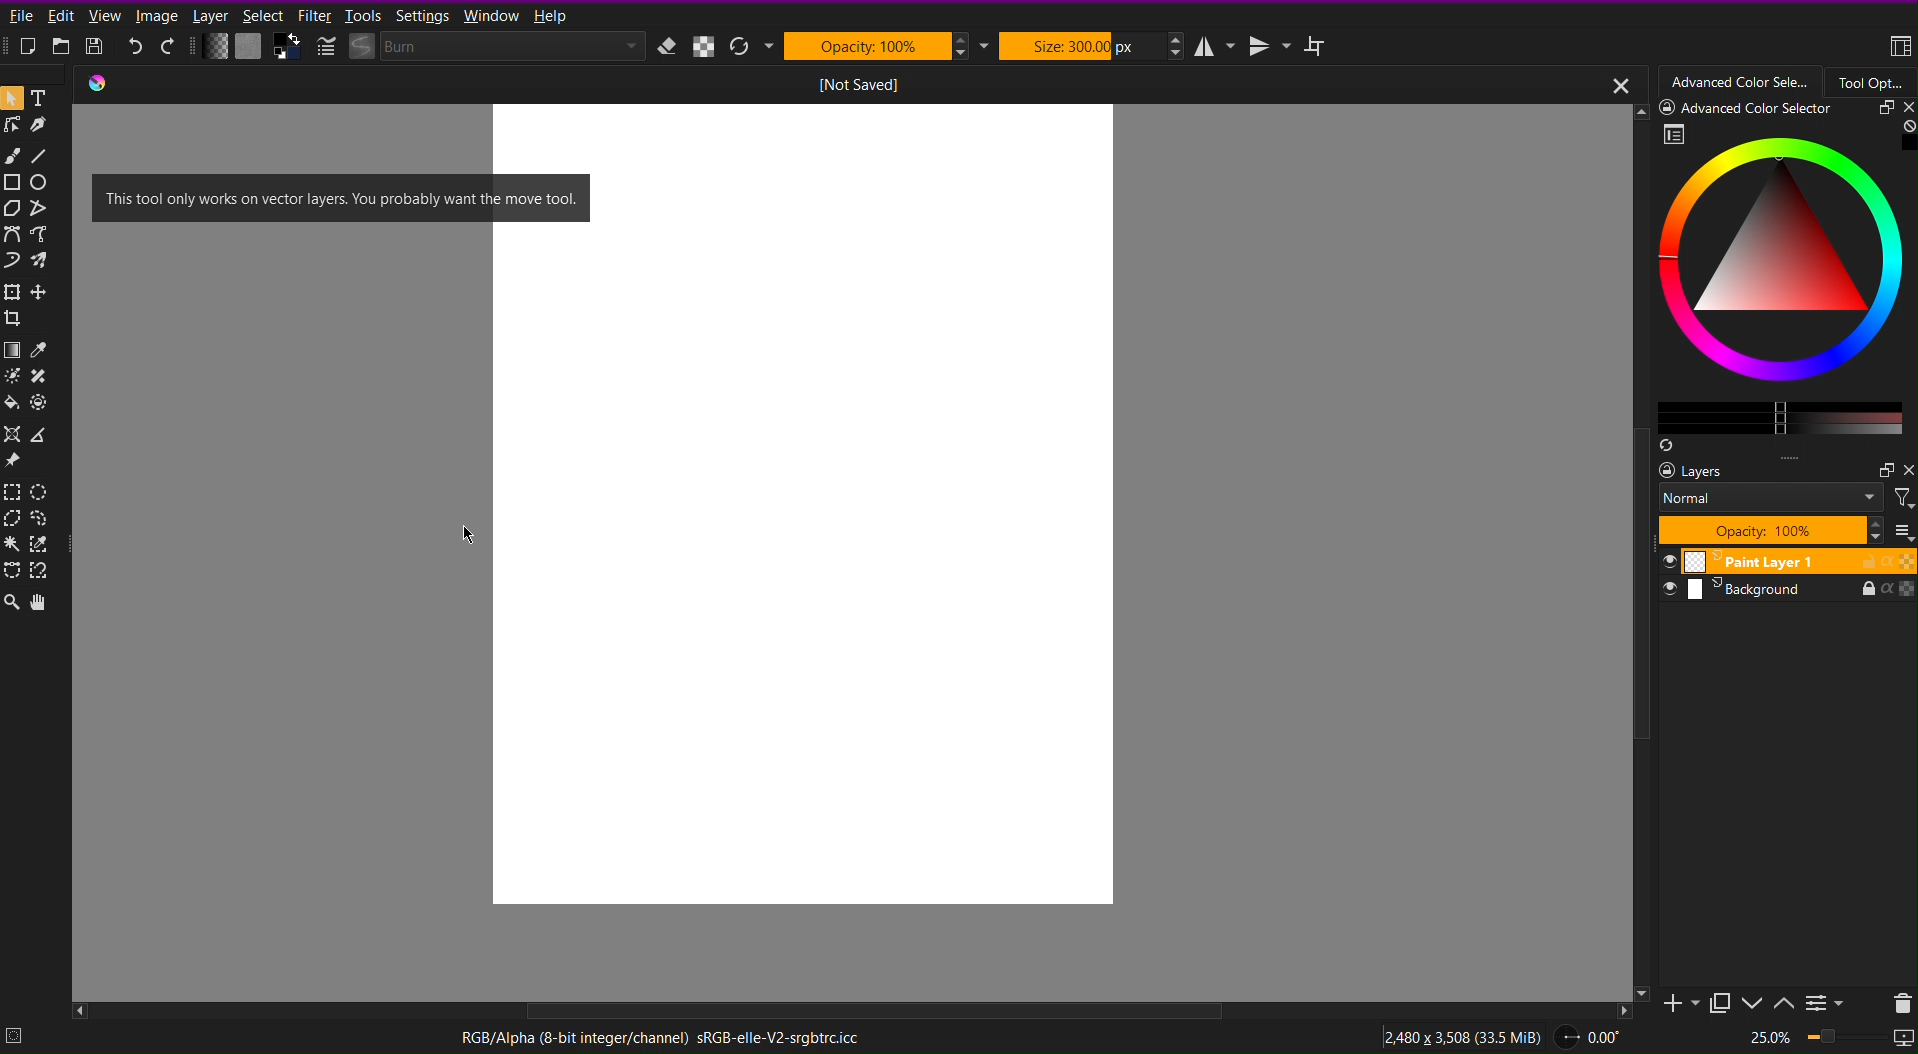 Image resolution: width=1918 pixels, height=1054 pixels. Describe the element at coordinates (466, 535) in the screenshot. I see `cursor` at that location.